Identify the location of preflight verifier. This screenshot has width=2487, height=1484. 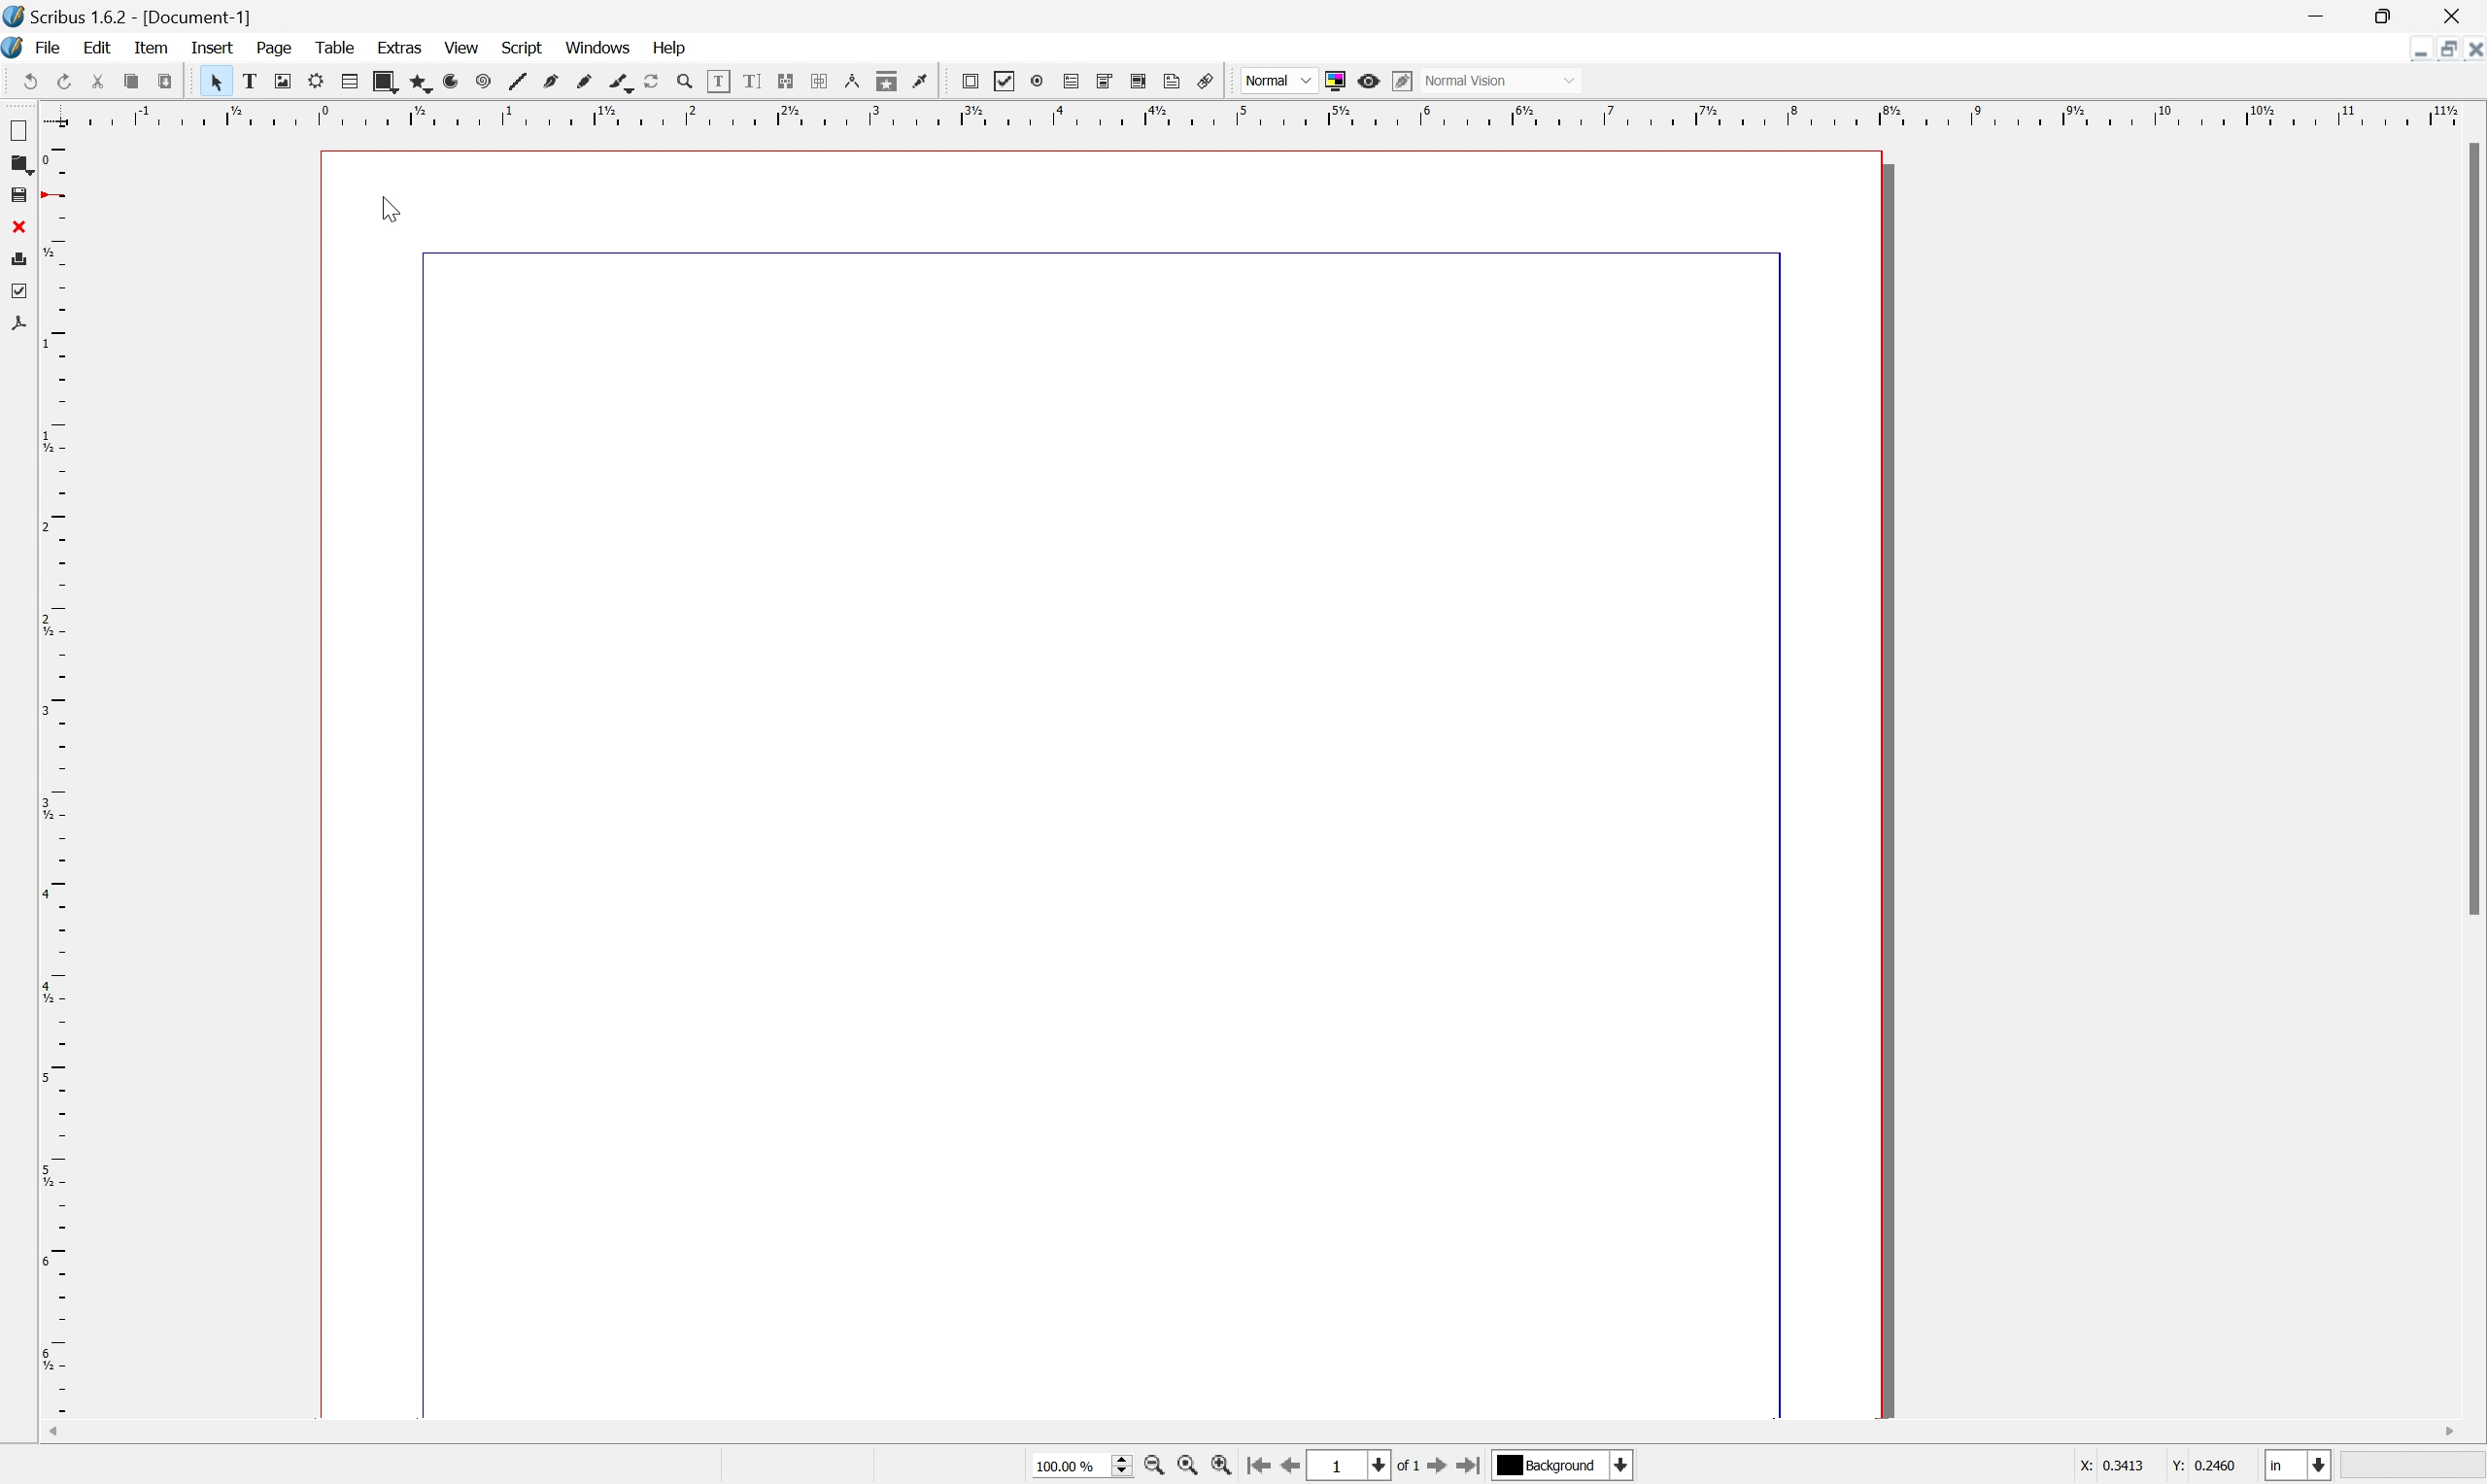
(23, 292).